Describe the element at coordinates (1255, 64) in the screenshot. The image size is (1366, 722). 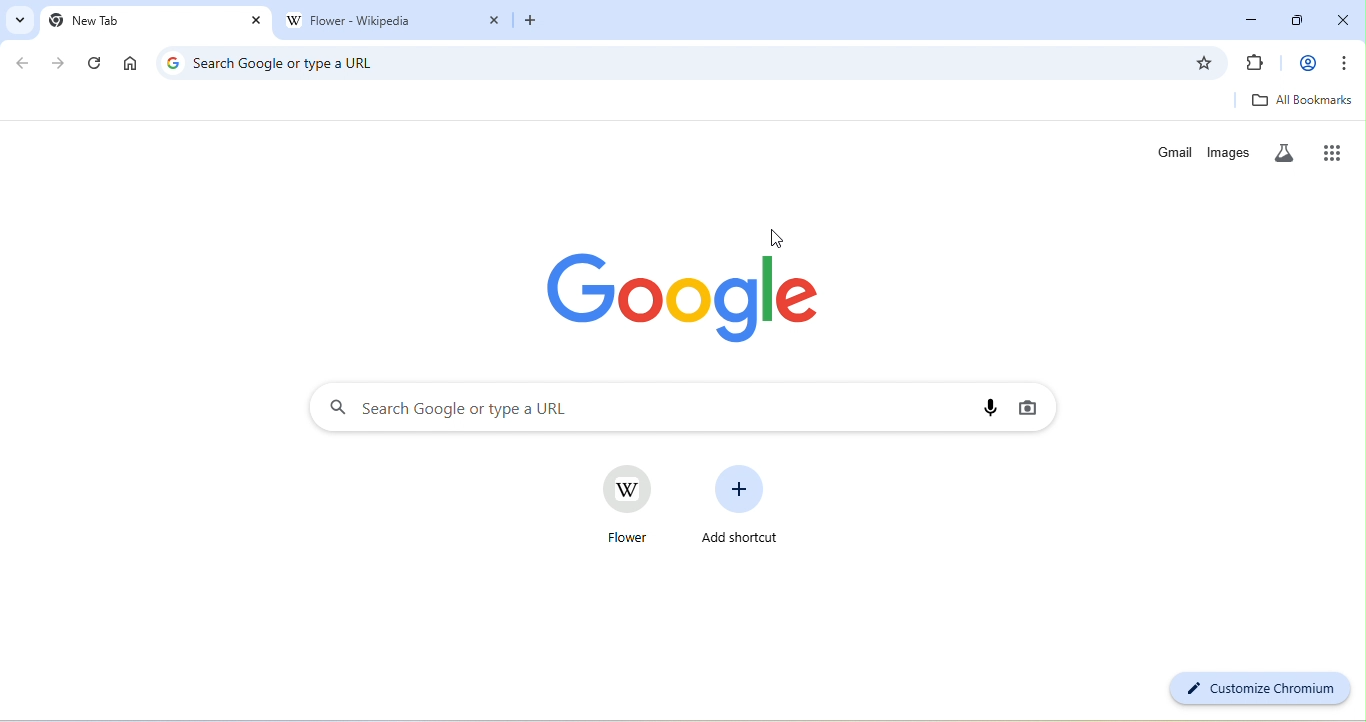
I see `extensions` at that location.